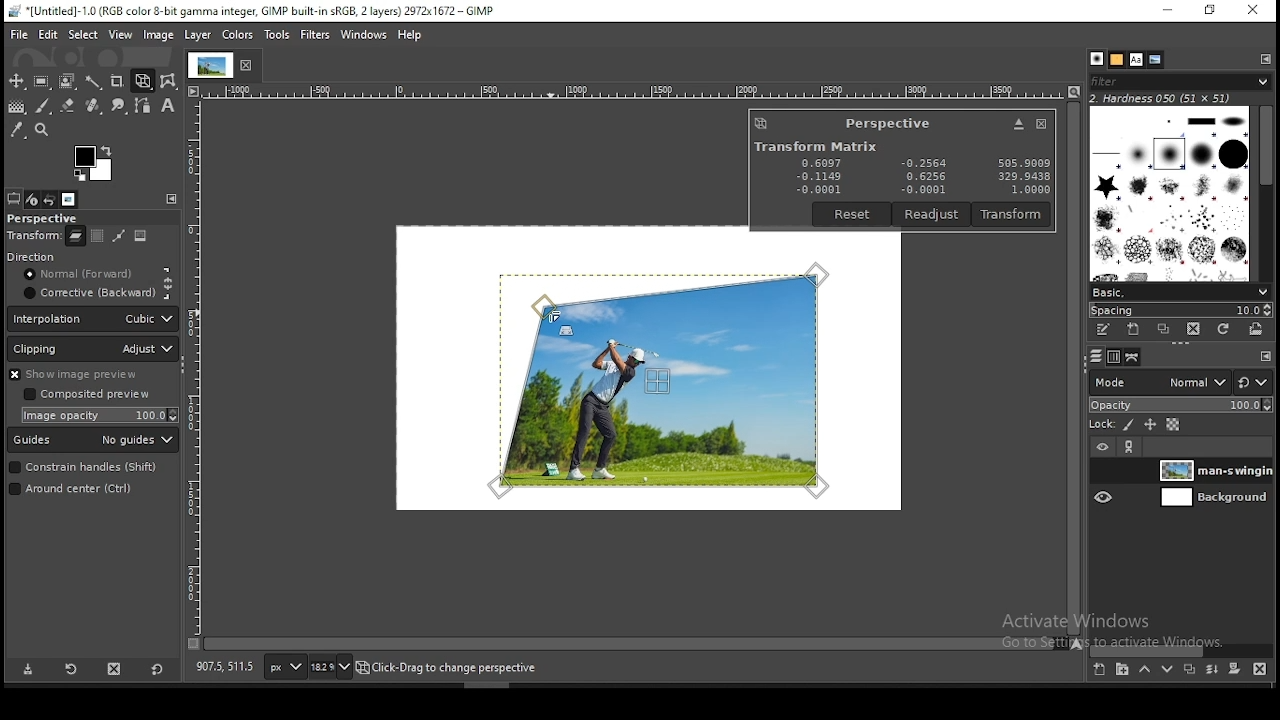  What do you see at coordinates (1112, 358) in the screenshot?
I see `channels` at bounding box center [1112, 358].